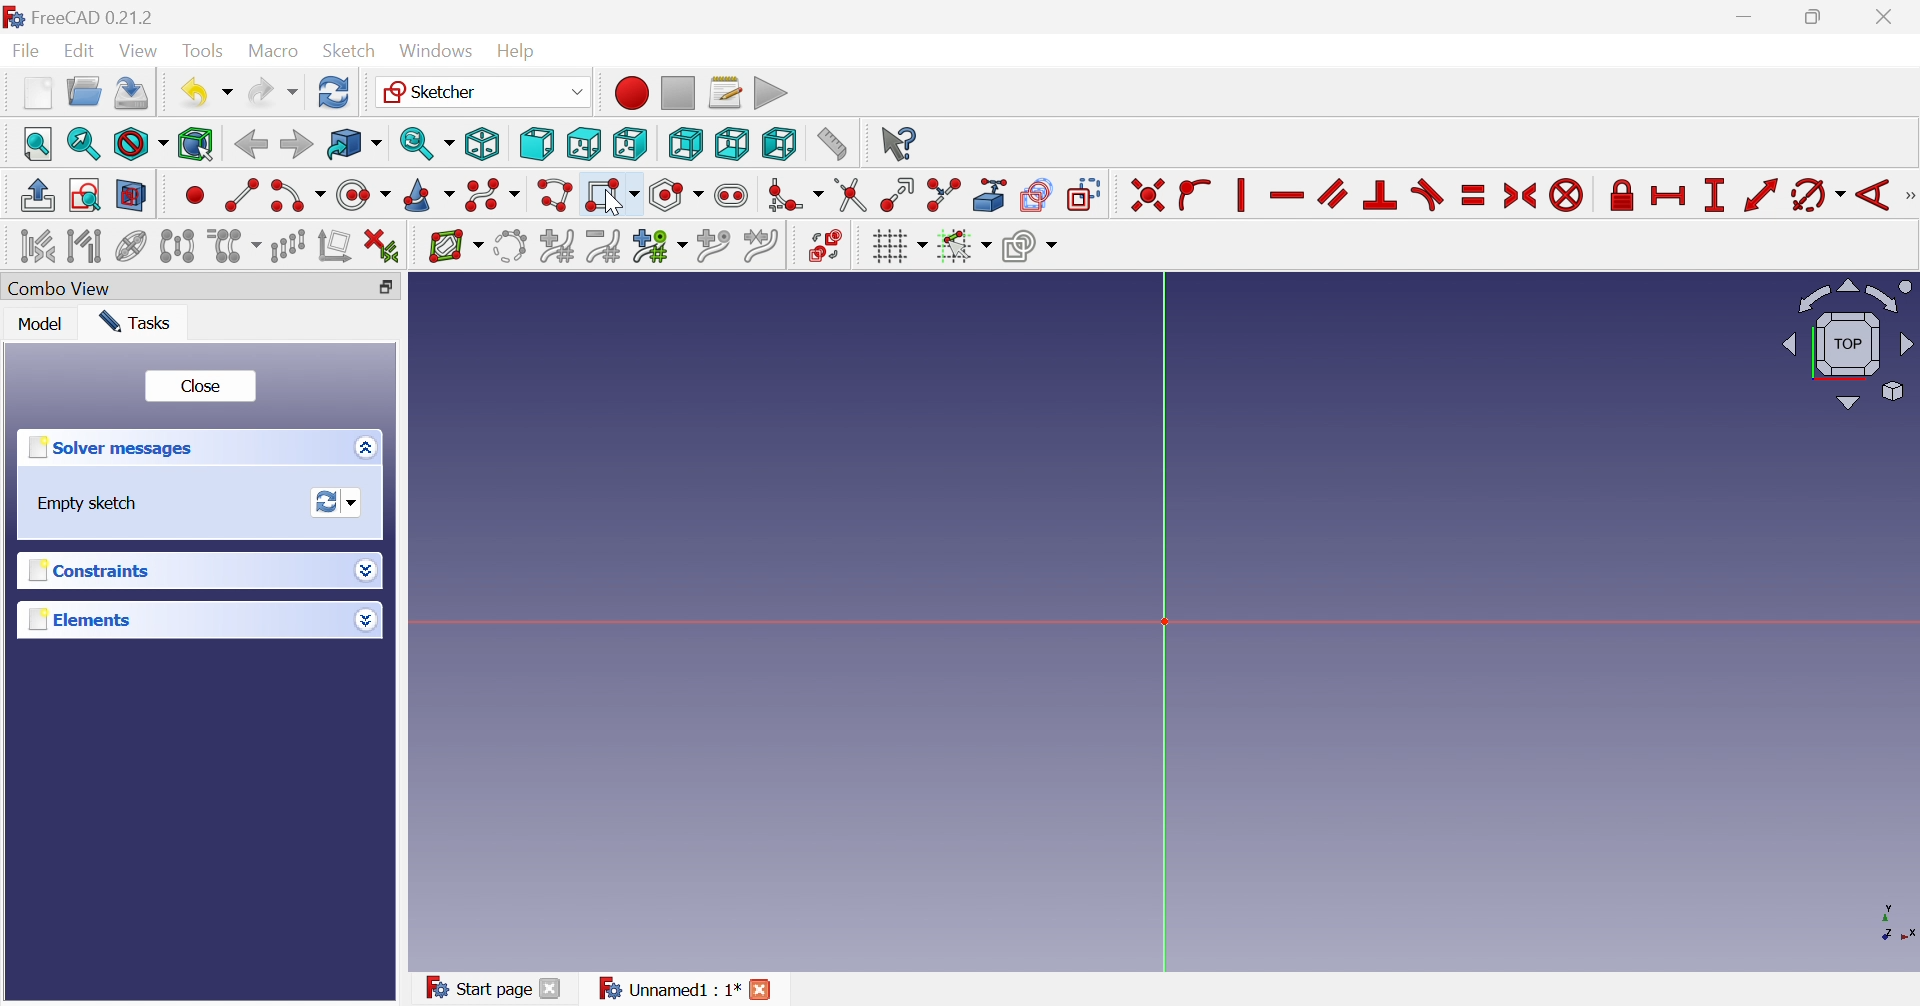  I want to click on Stop macro recording, so click(676, 91).